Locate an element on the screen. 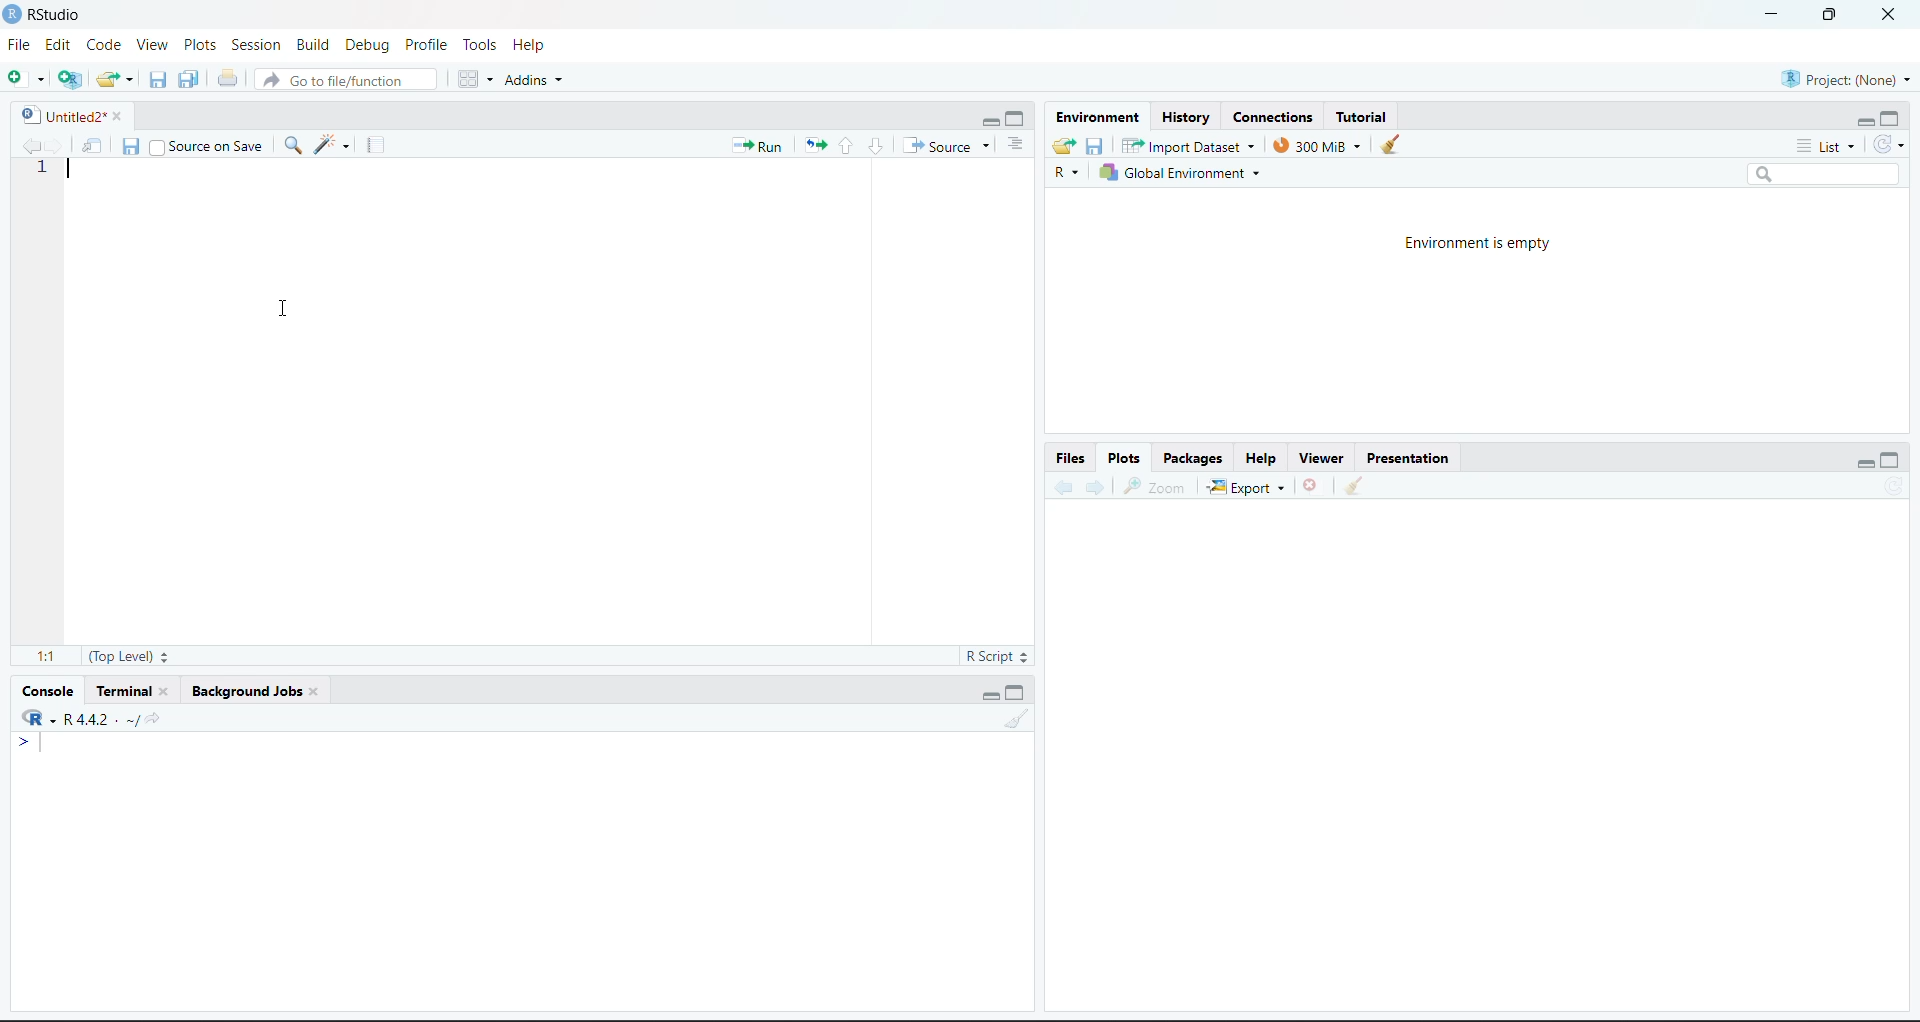 The width and height of the screenshot is (1920, 1022). Environment is located at coordinates (1095, 119).